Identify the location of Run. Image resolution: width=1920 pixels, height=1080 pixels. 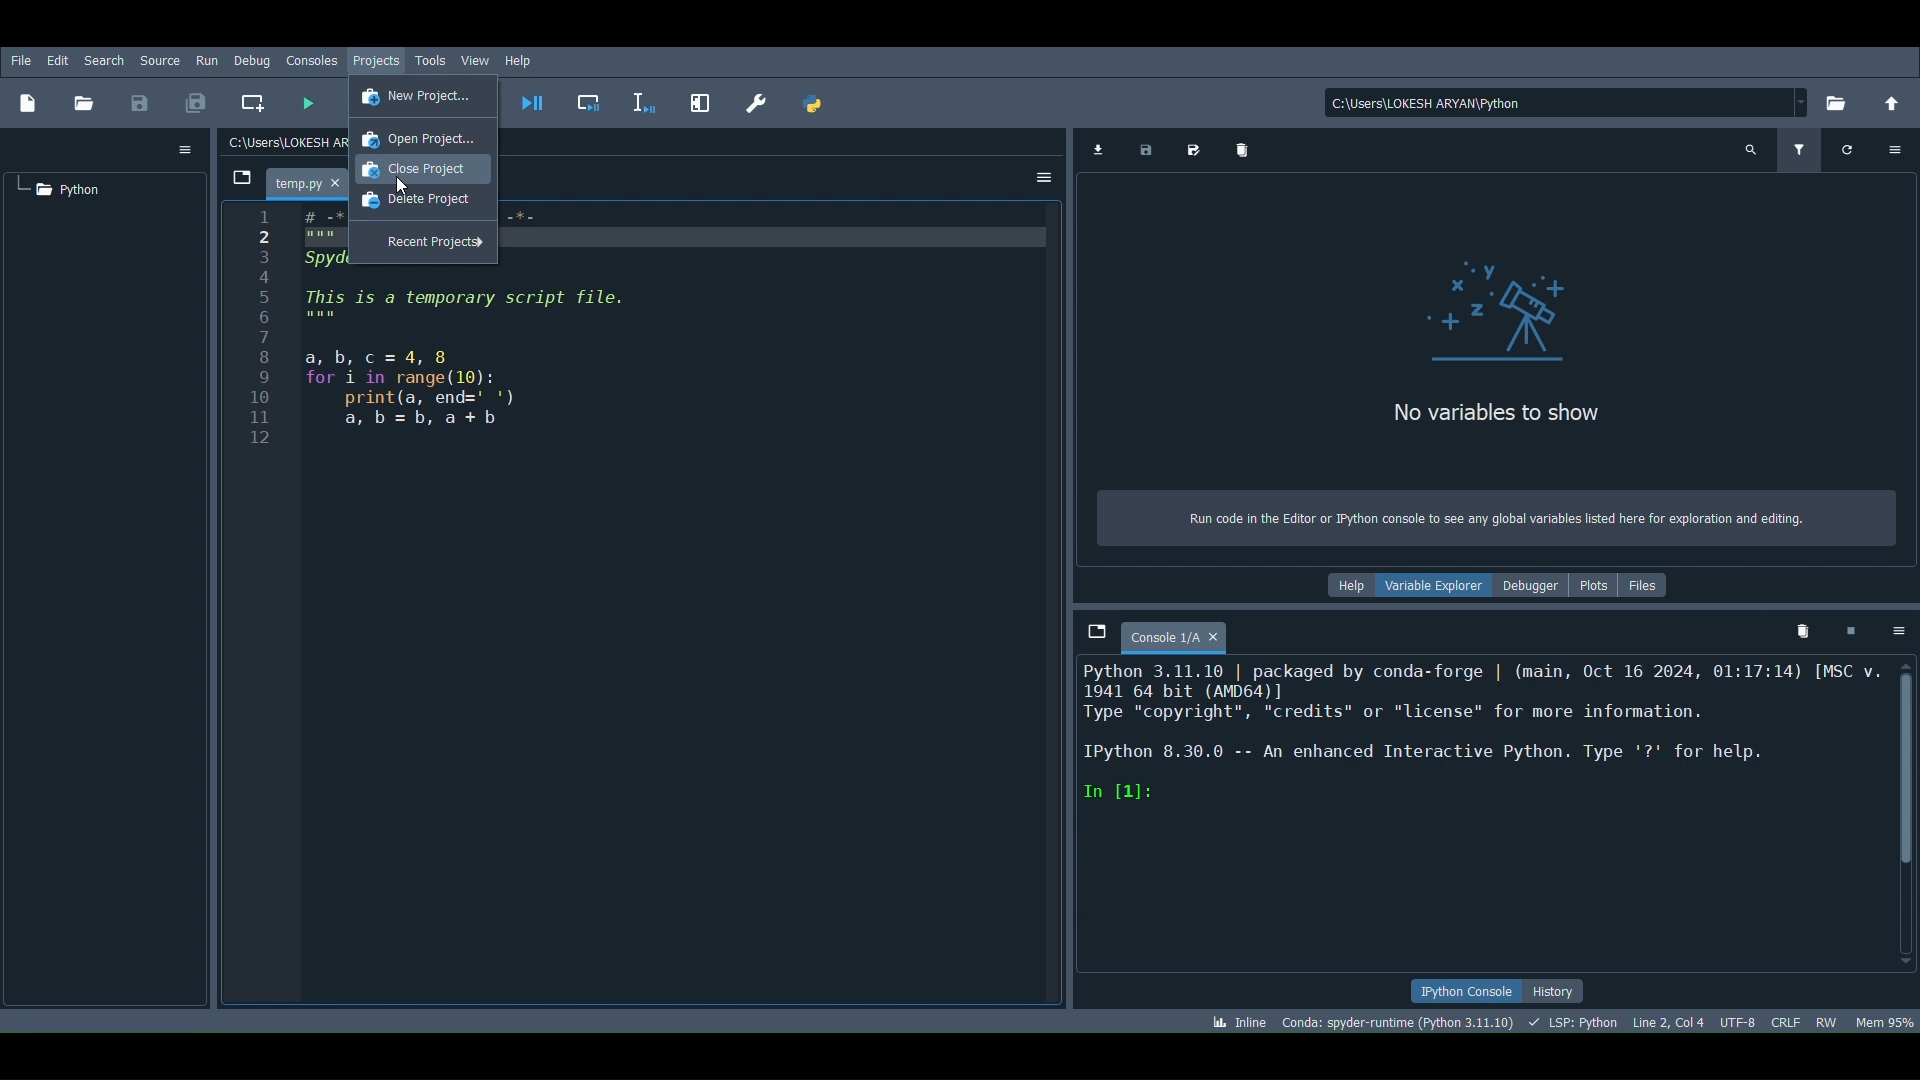
(204, 59).